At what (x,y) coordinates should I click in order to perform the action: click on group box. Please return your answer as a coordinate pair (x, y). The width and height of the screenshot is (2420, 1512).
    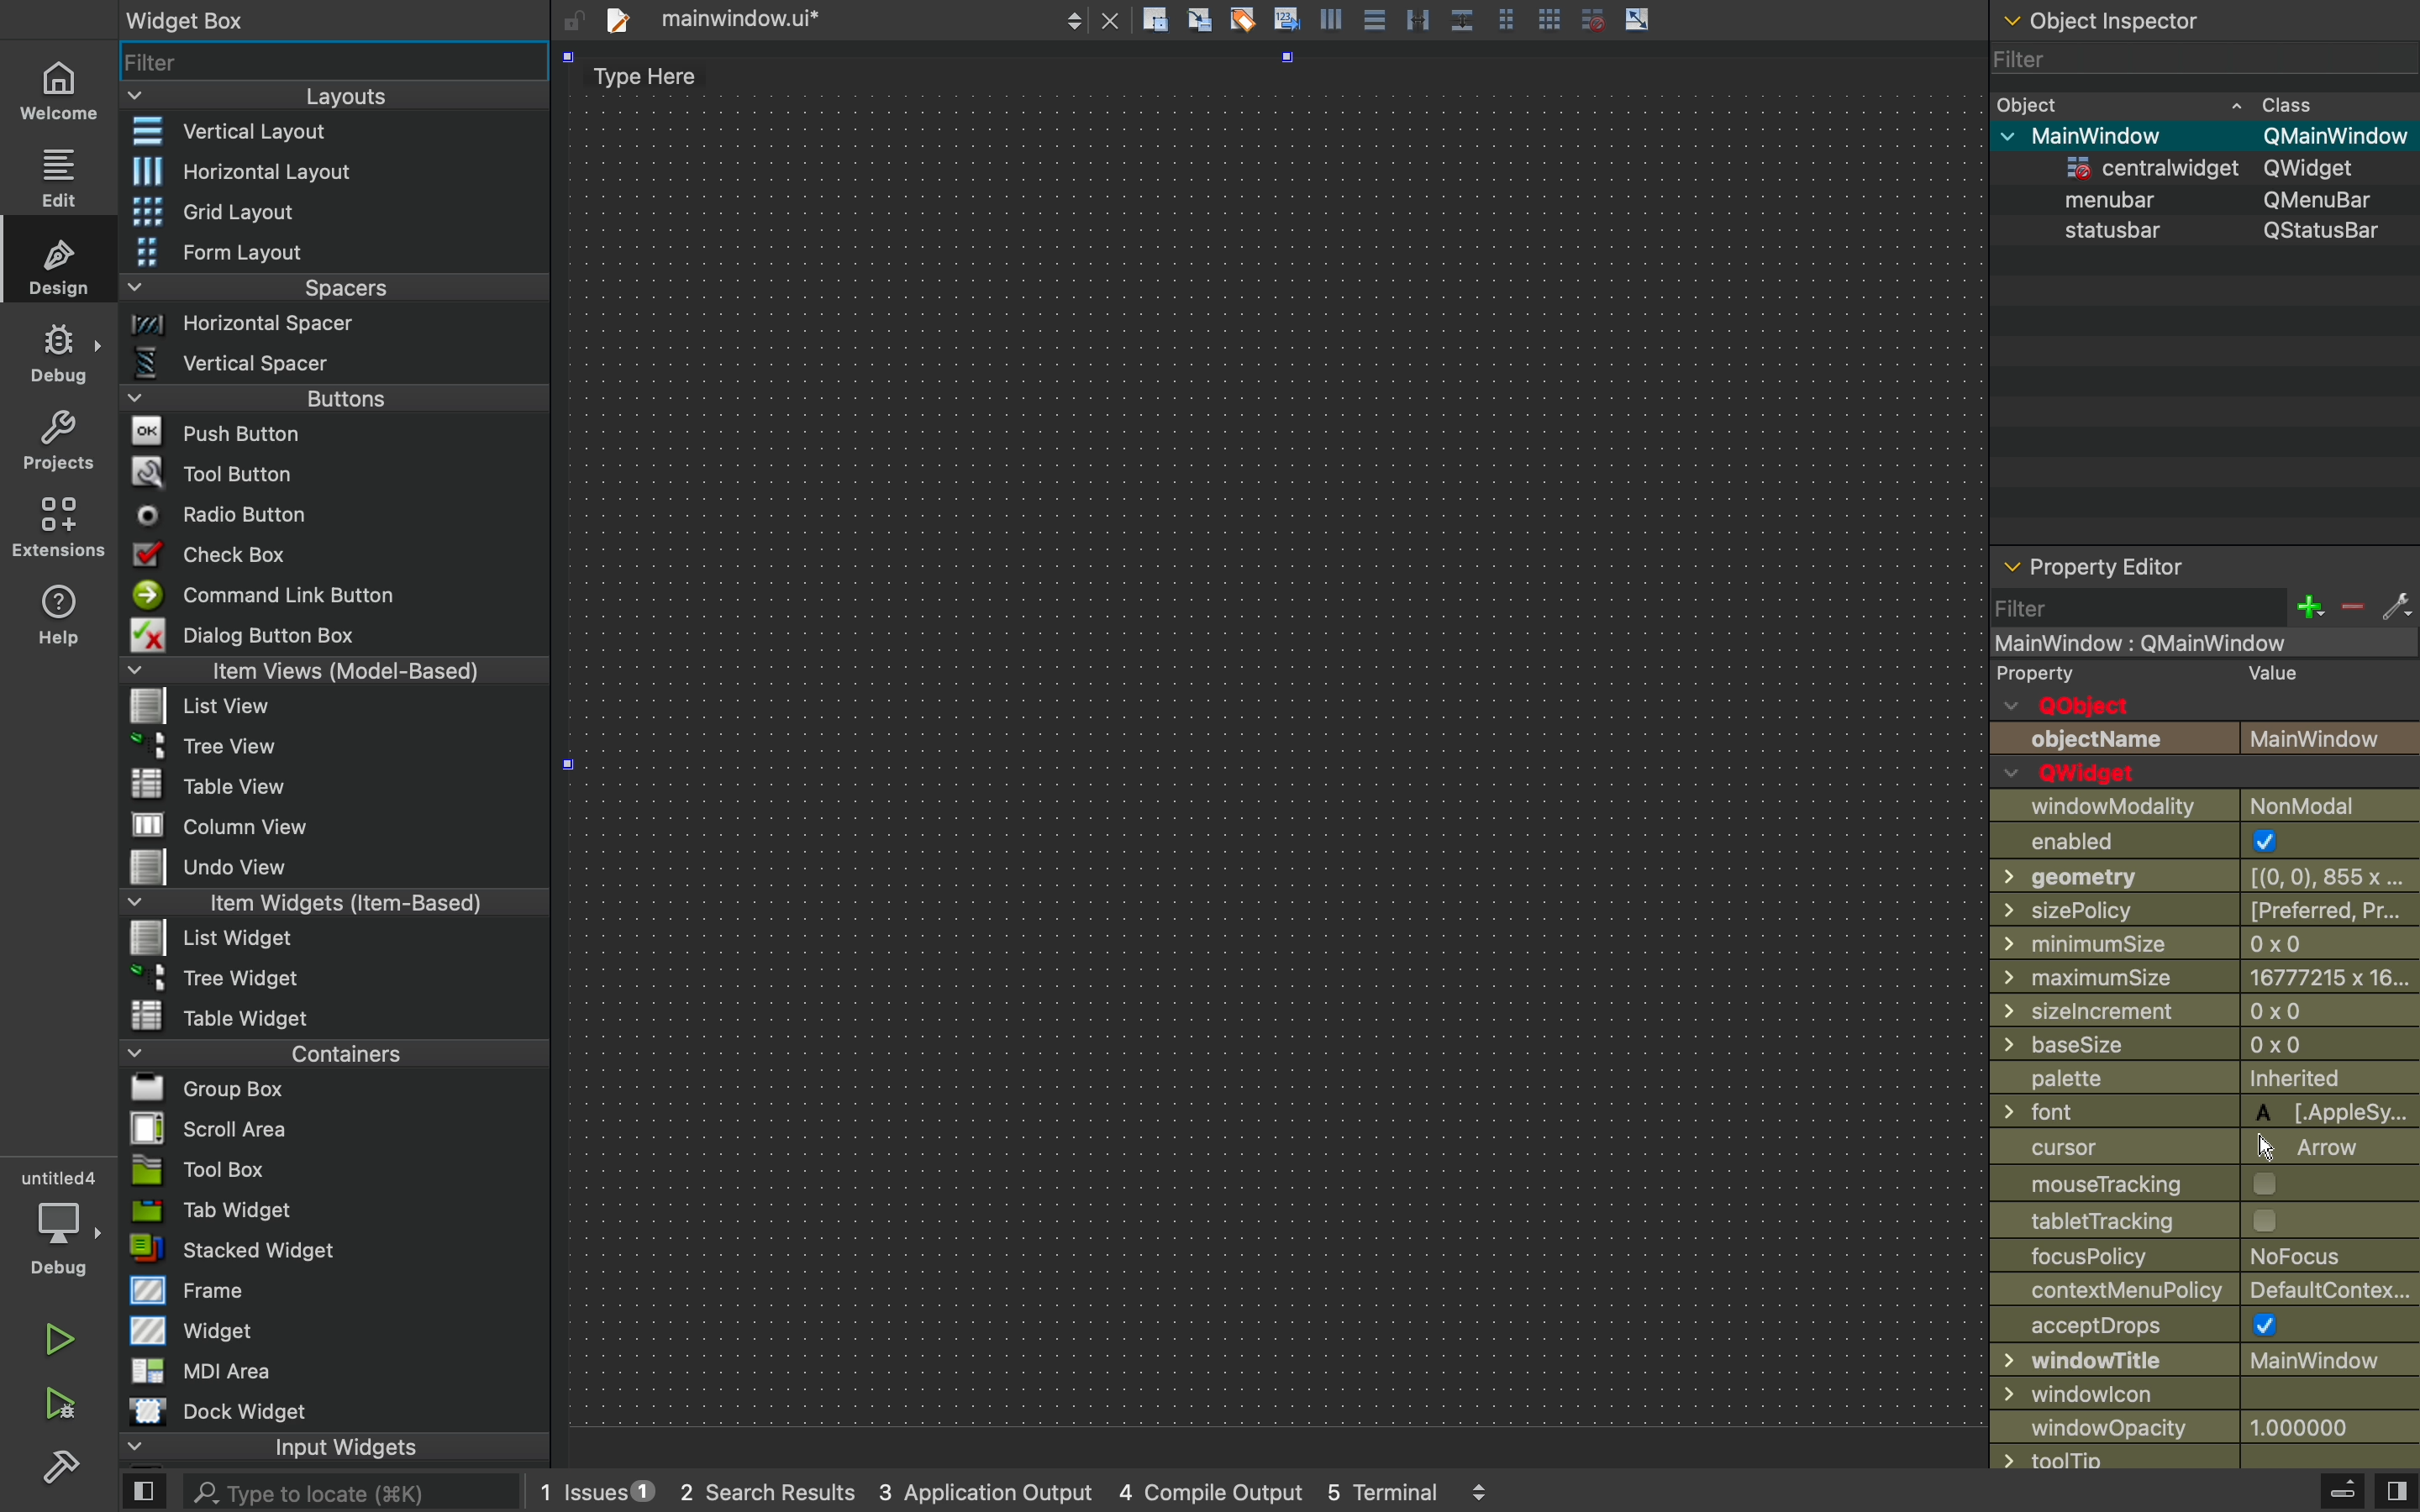
    Looking at the image, I should click on (335, 1092).